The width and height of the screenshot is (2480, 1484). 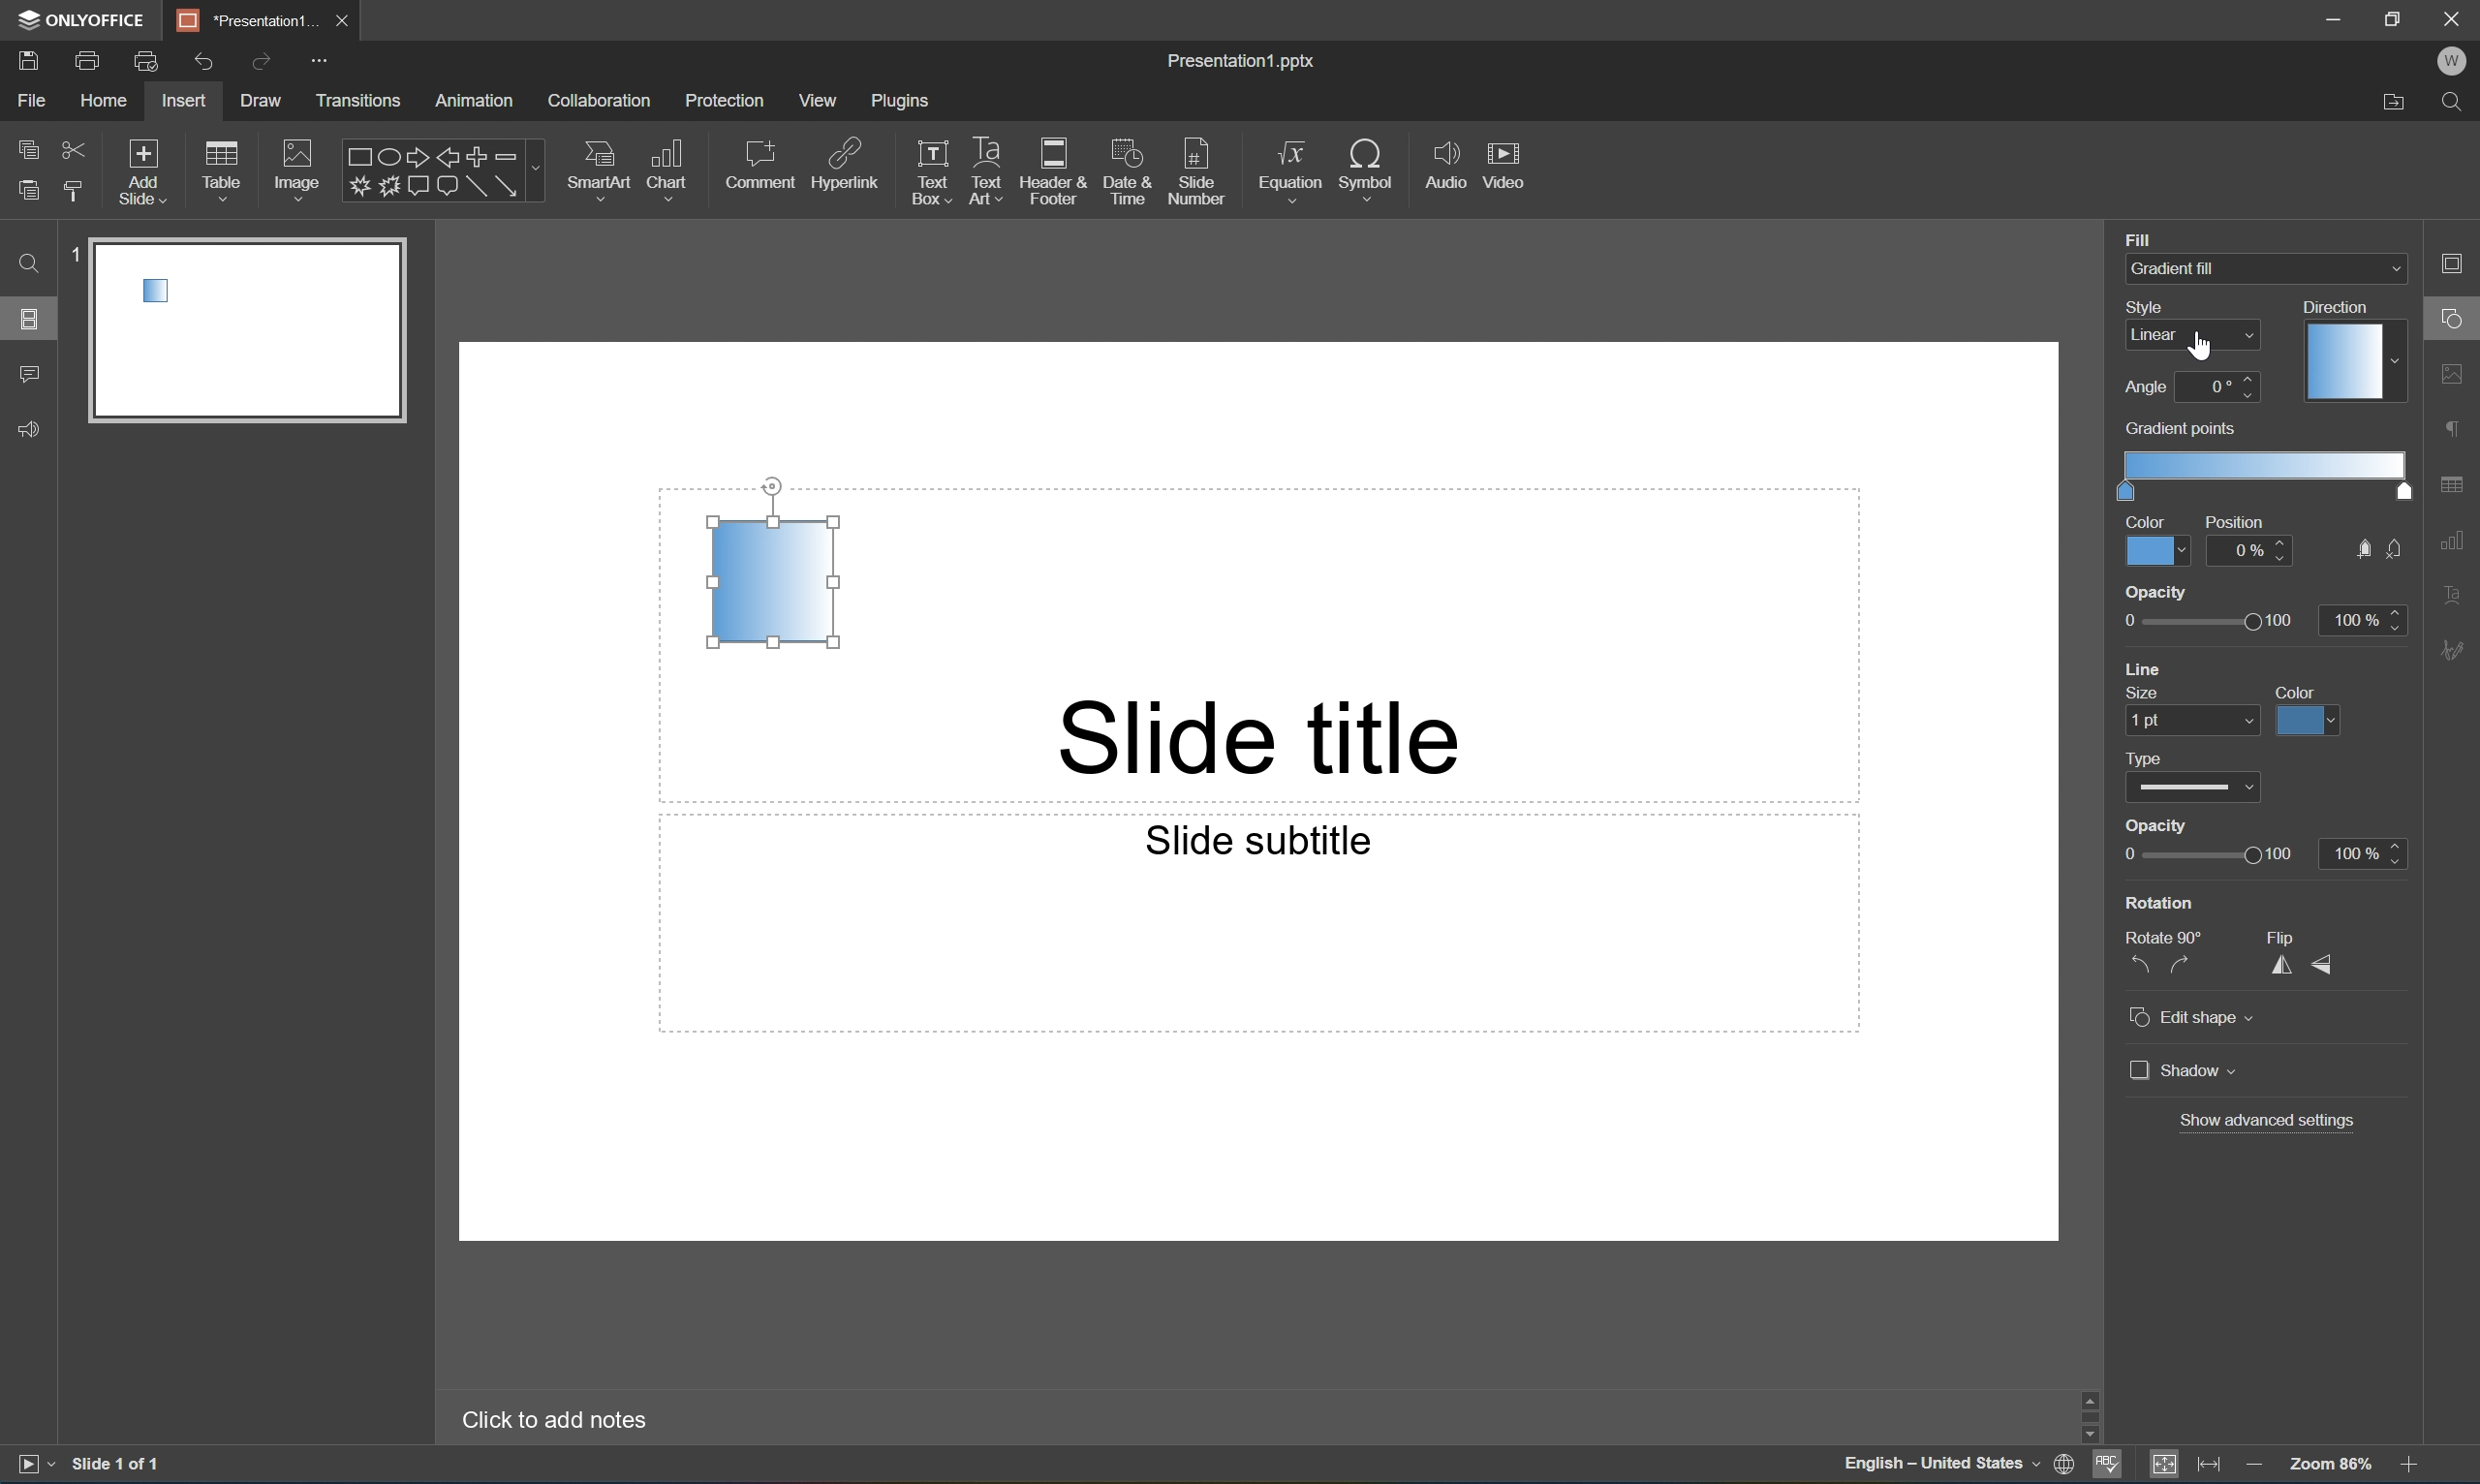 I want to click on , so click(x=416, y=183).